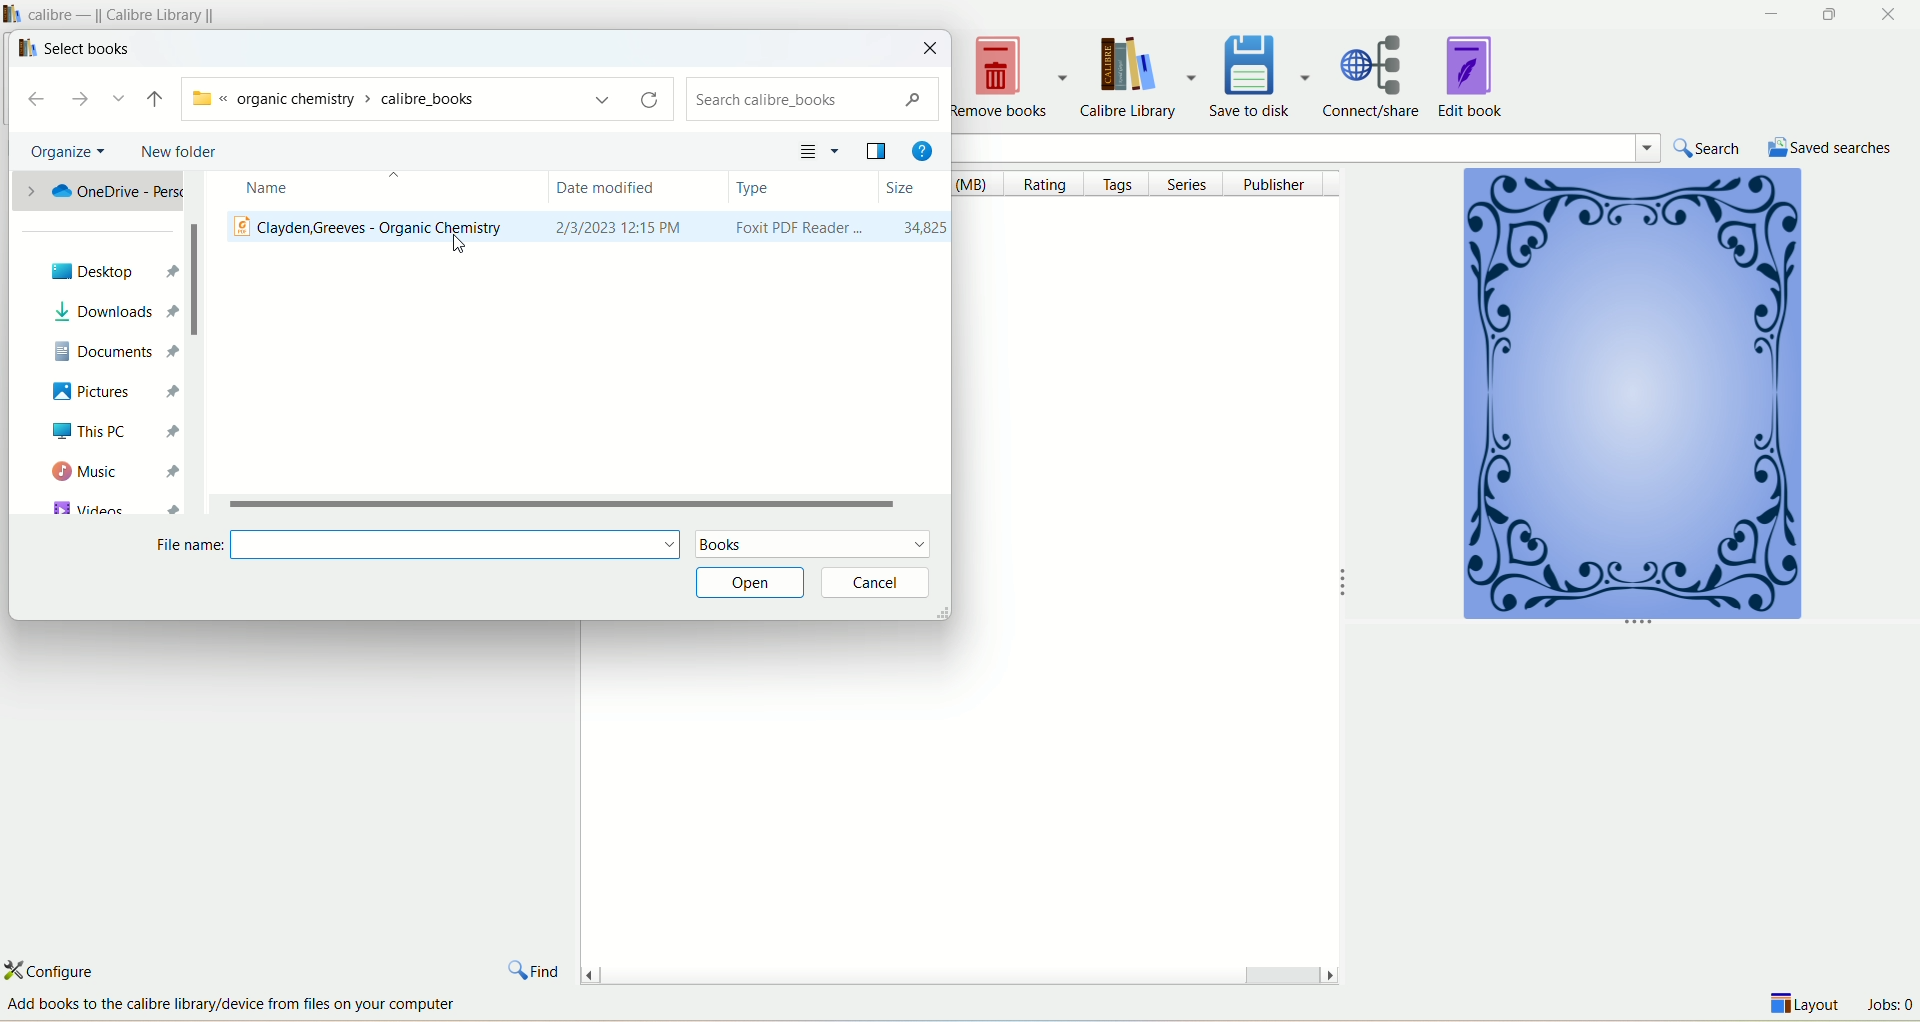 Image resolution: width=1920 pixels, height=1022 pixels. I want to click on new folder, so click(178, 153).